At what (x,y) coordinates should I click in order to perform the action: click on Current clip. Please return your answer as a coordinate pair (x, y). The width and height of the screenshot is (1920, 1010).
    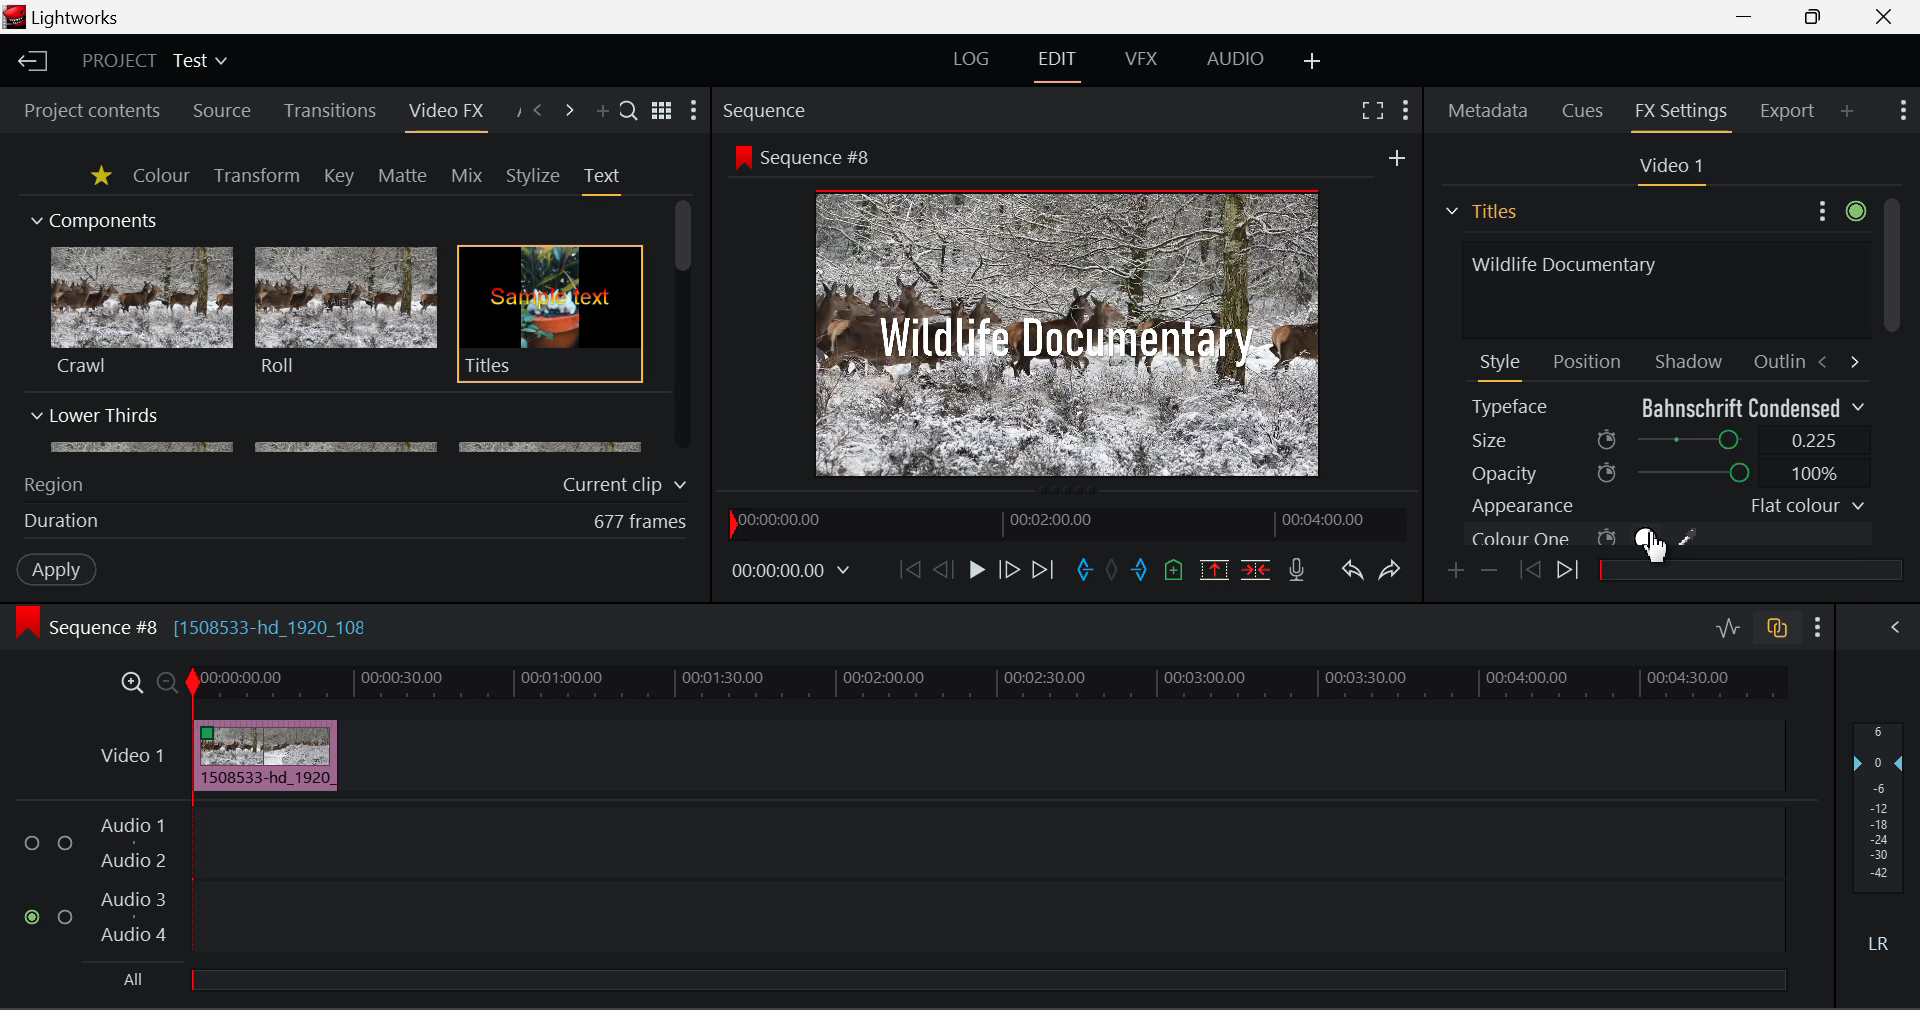
    Looking at the image, I should click on (629, 485).